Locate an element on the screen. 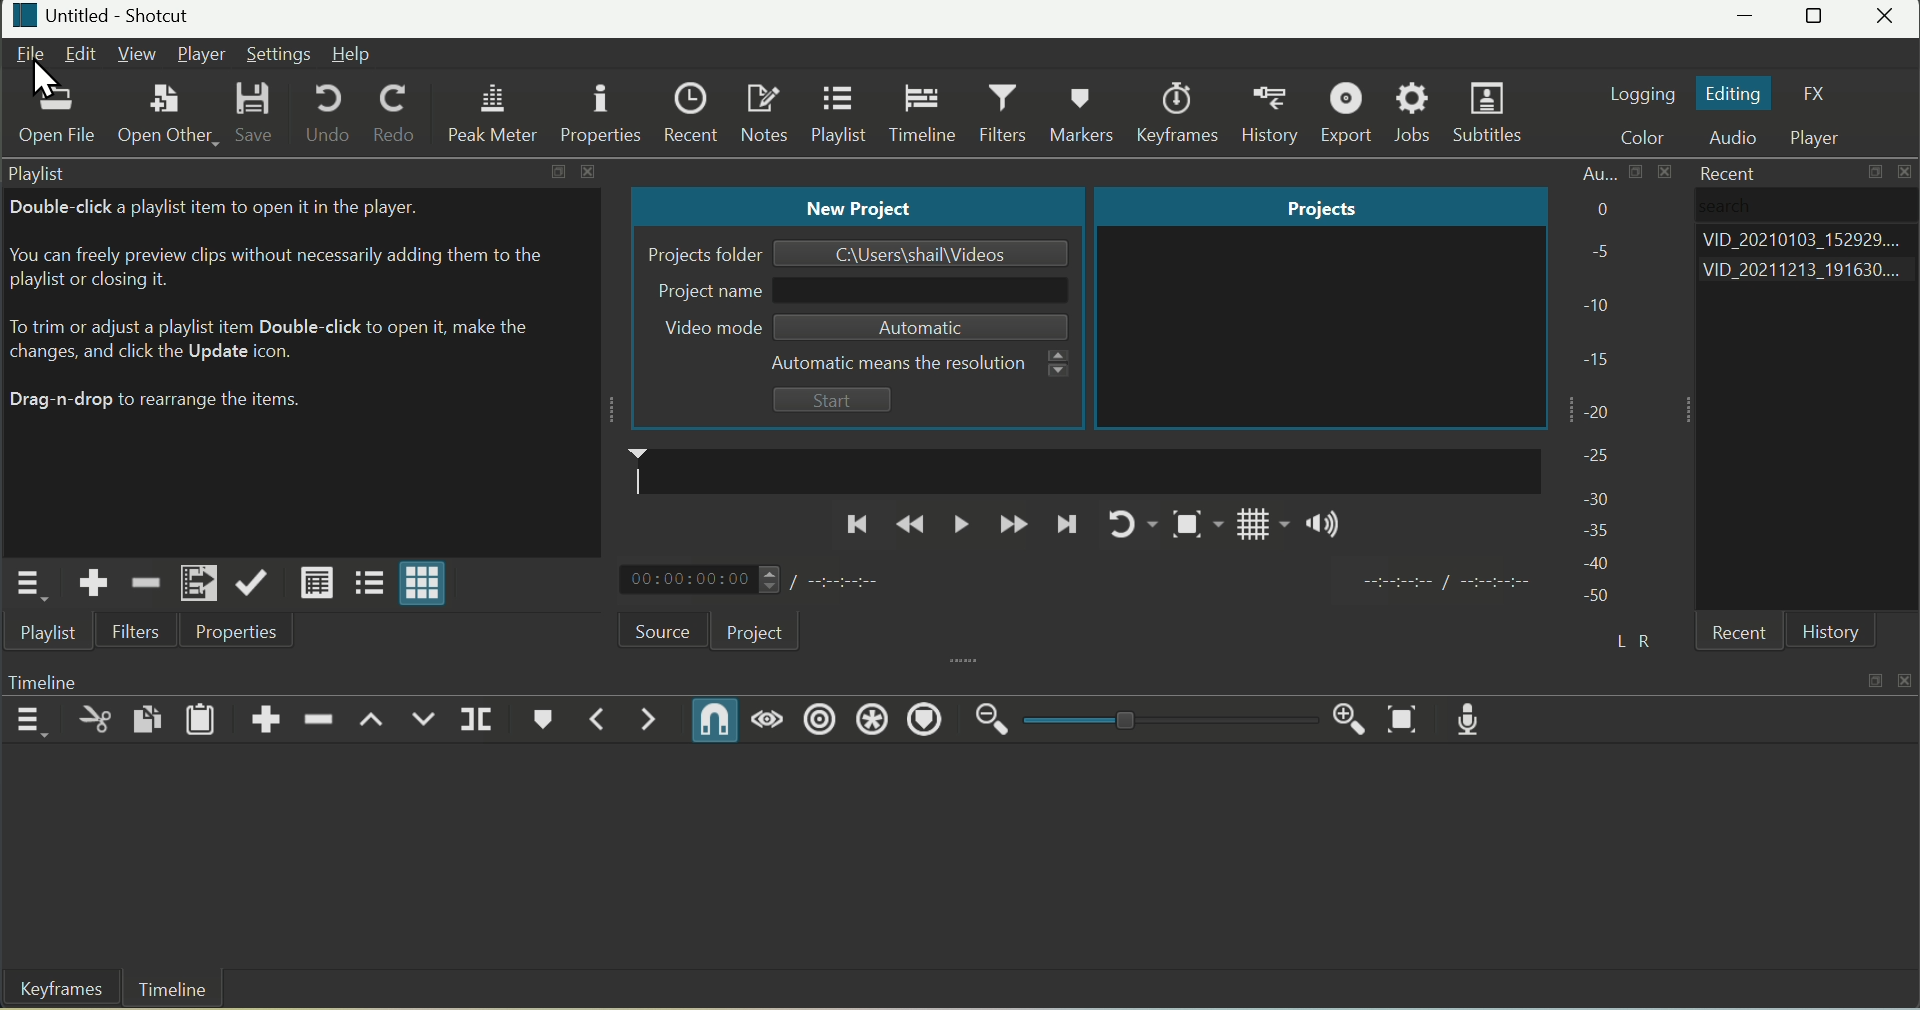 The width and height of the screenshot is (1920, 1010). Timeline is located at coordinates (173, 990).